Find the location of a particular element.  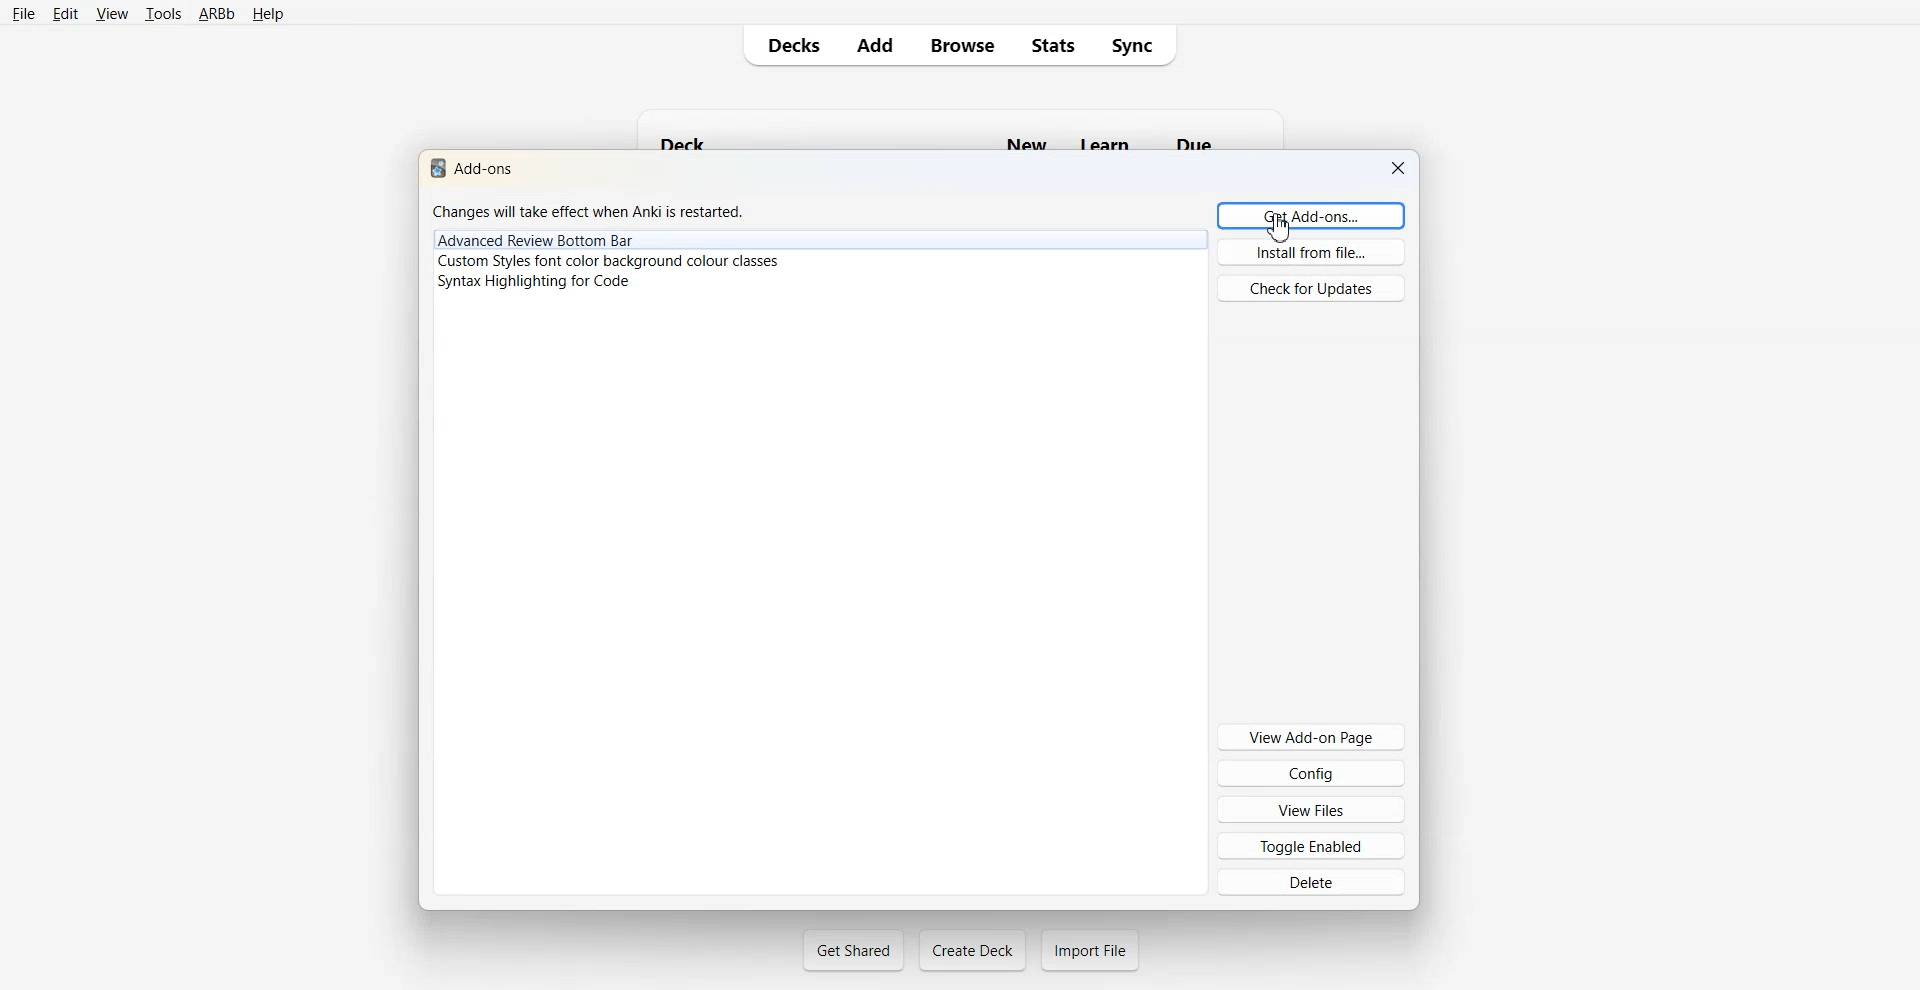

View Add-on Page is located at coordinates (1311, 735).